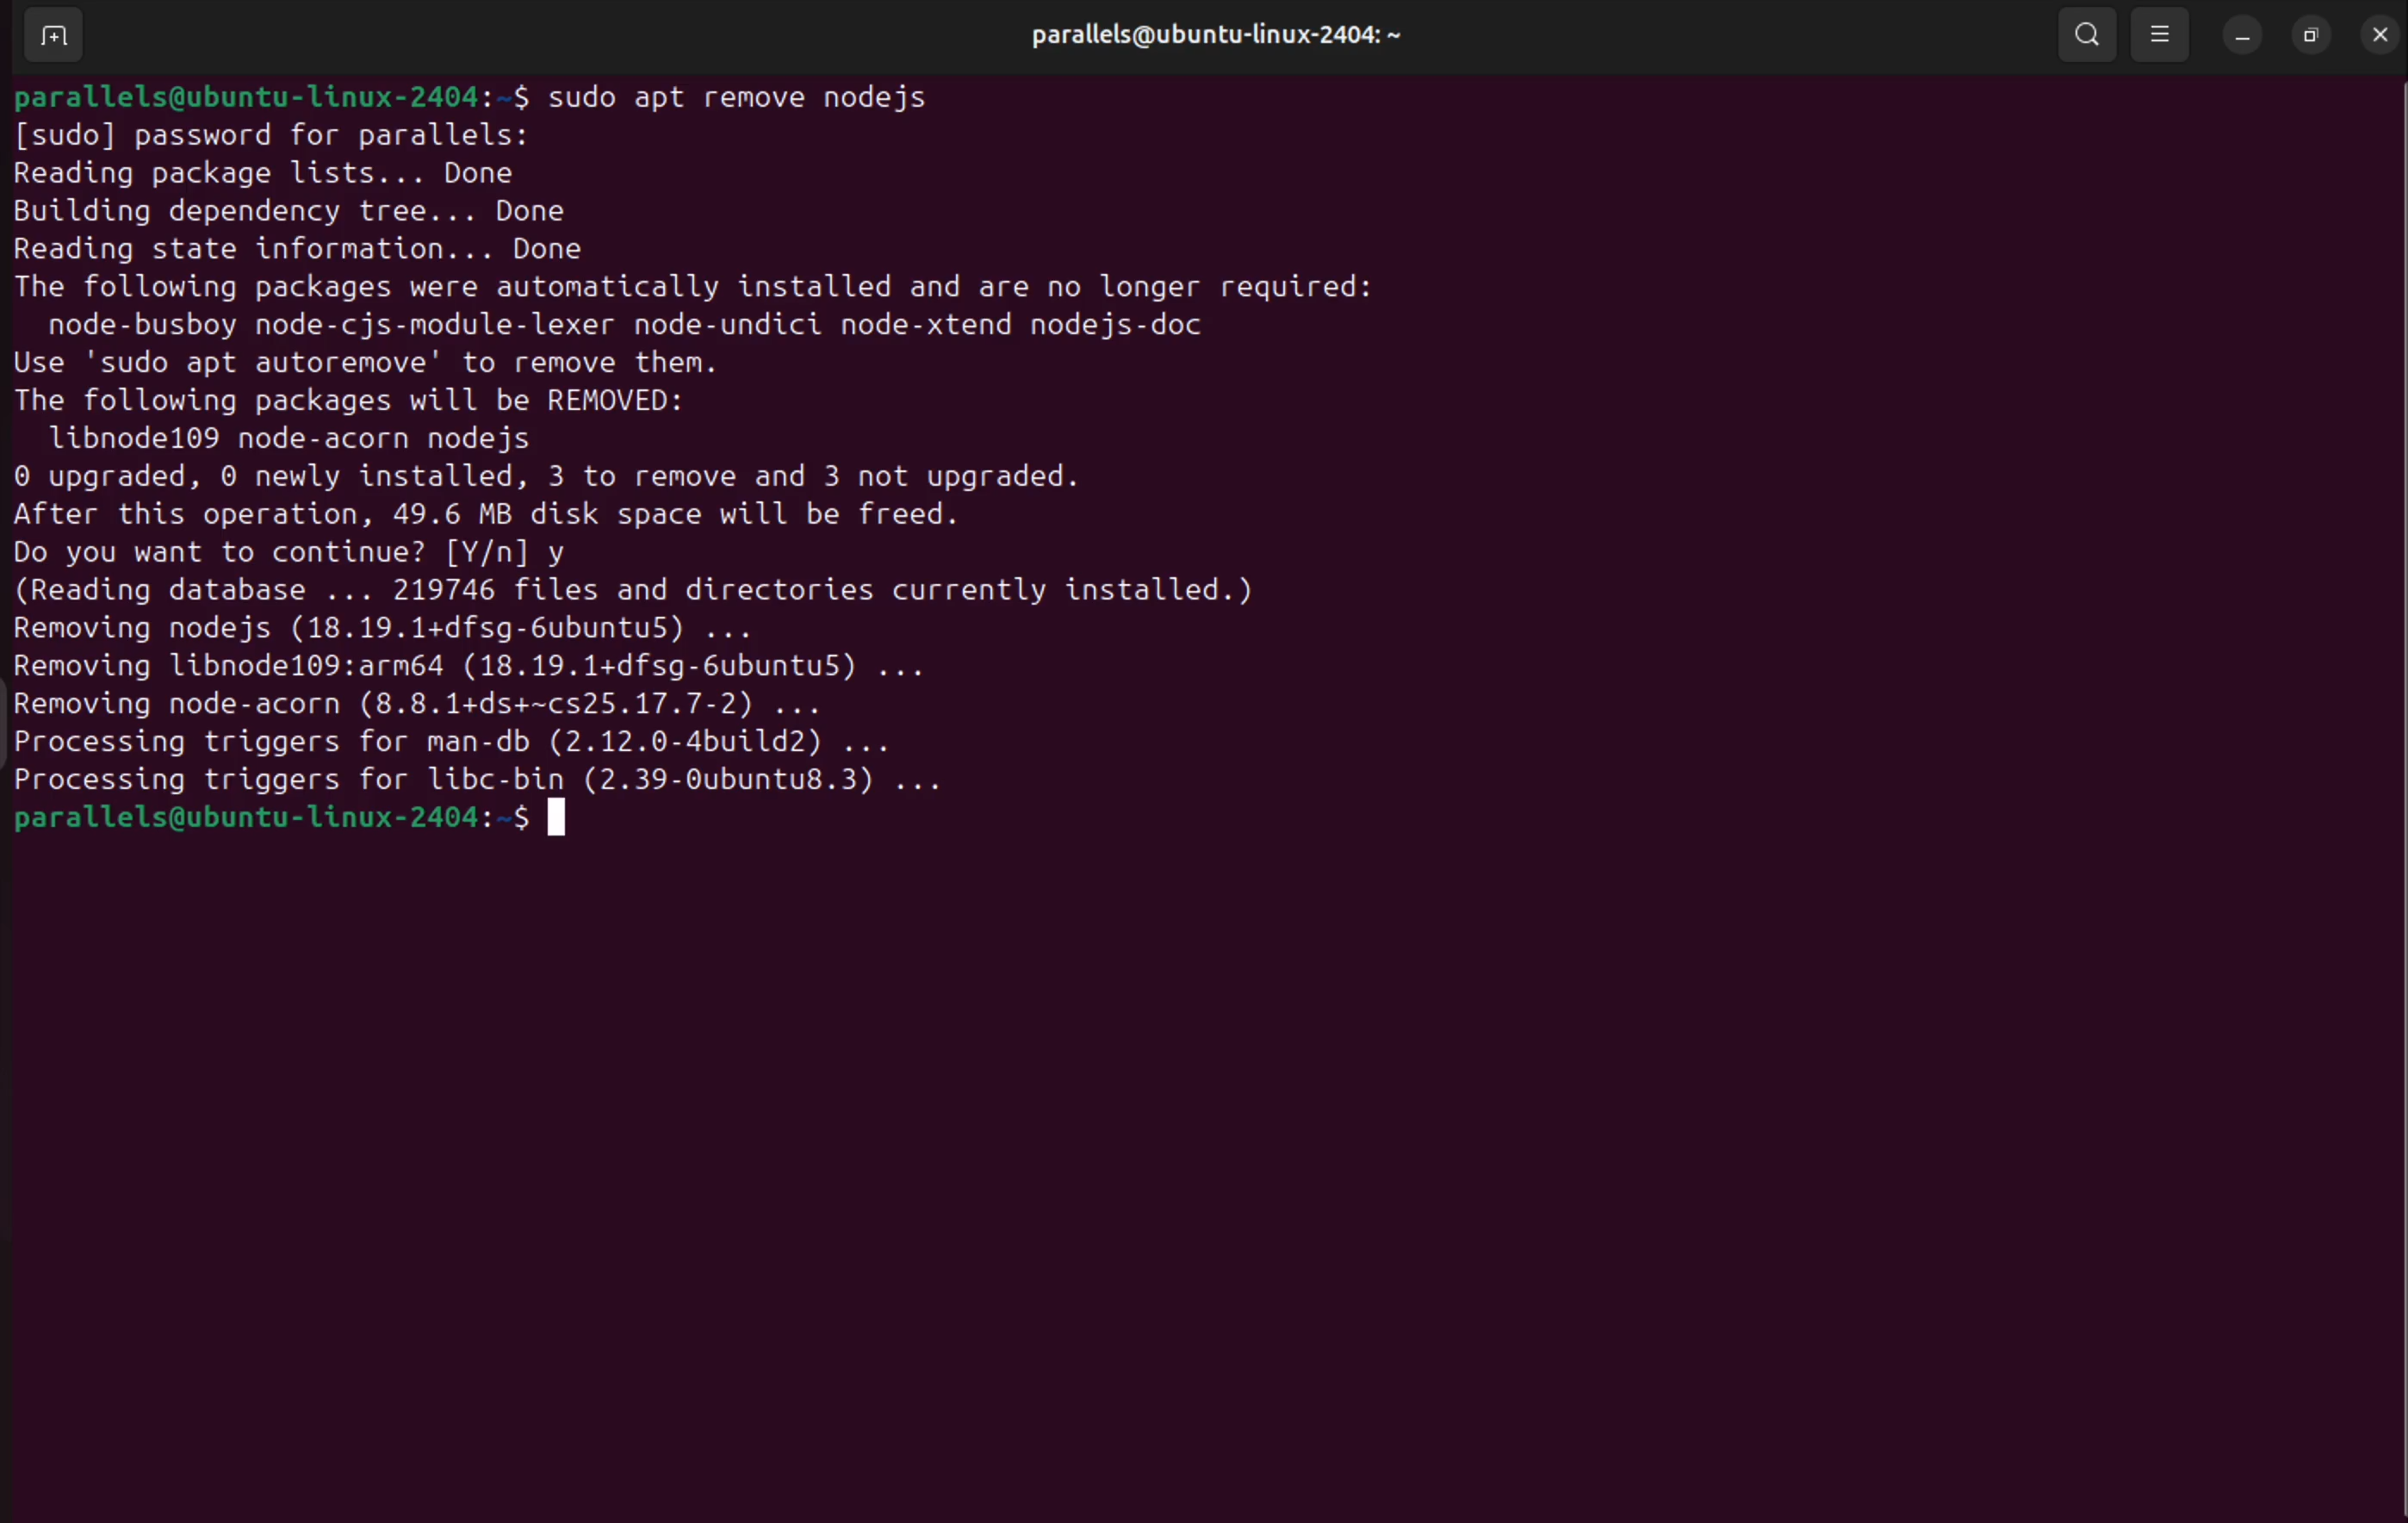 This screenshot has height=1523, width=2408. I want to click on parallels@ubuntu-linux-2404: $, so click(268, 95).